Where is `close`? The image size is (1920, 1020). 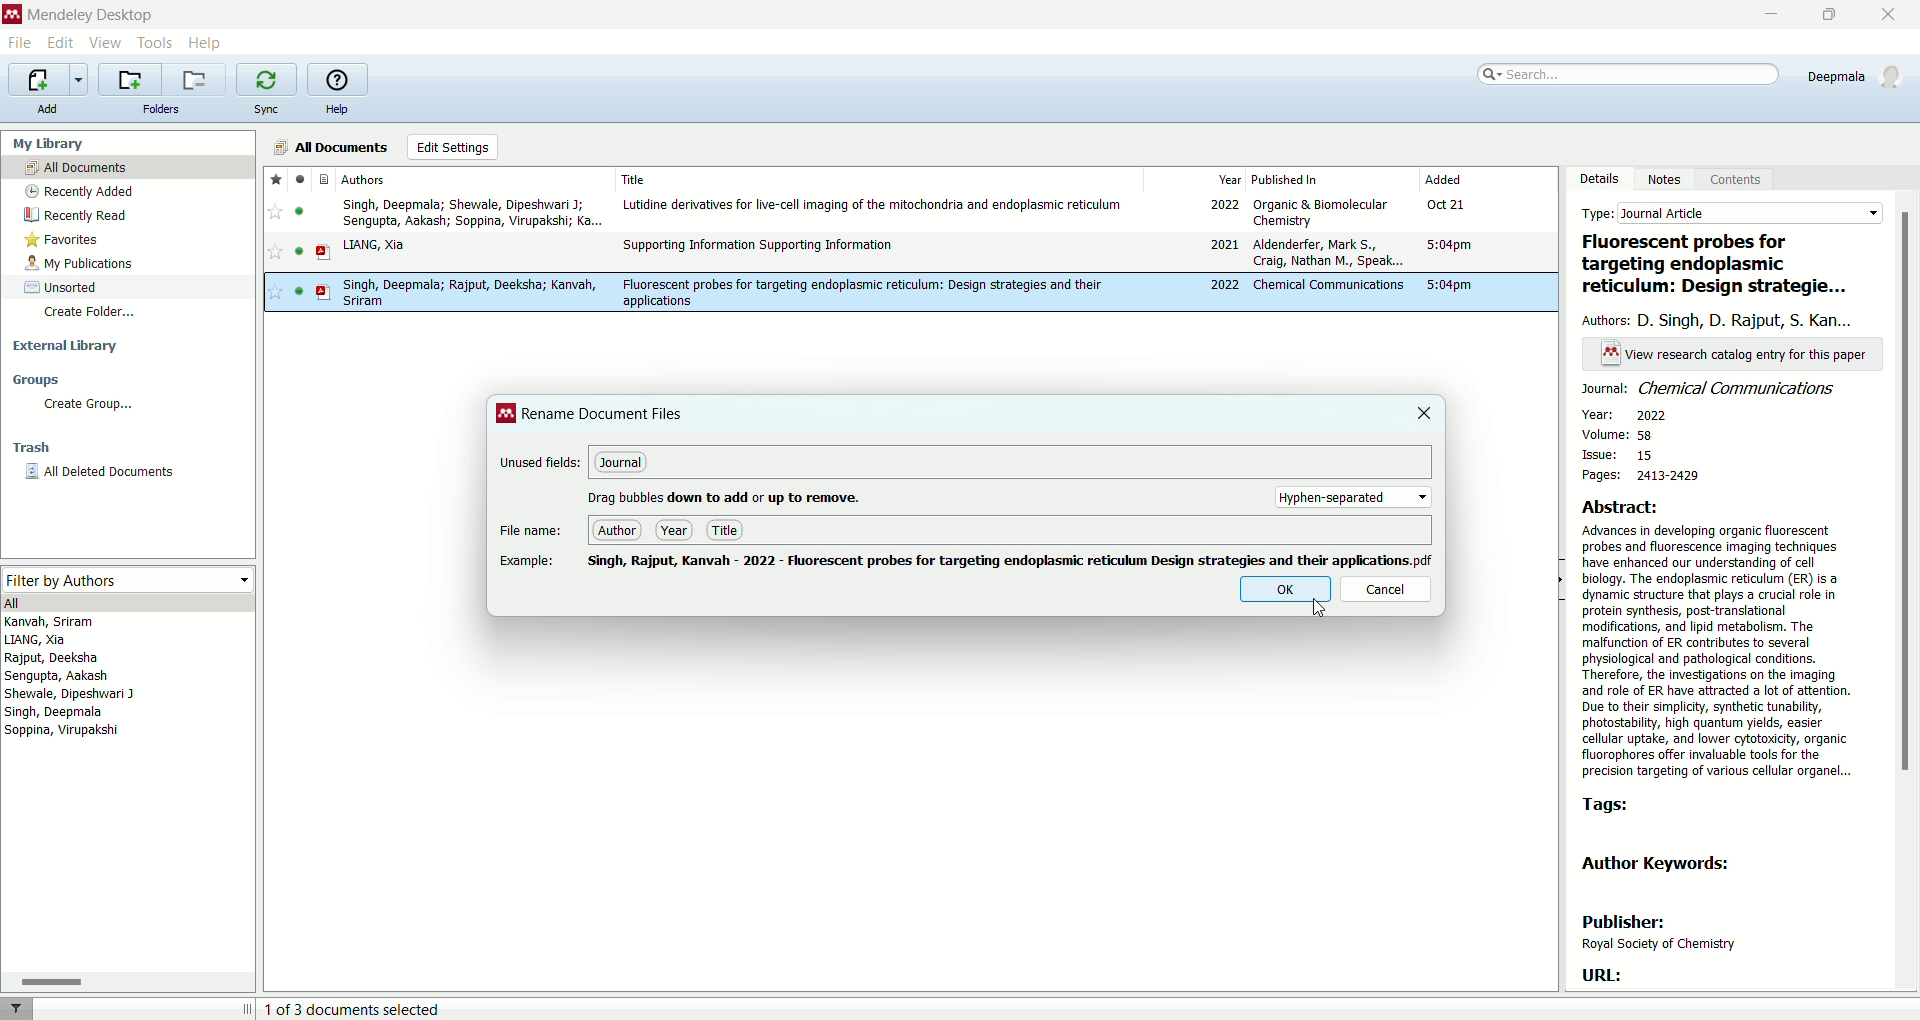
close is located at coordinates (1888, 15).